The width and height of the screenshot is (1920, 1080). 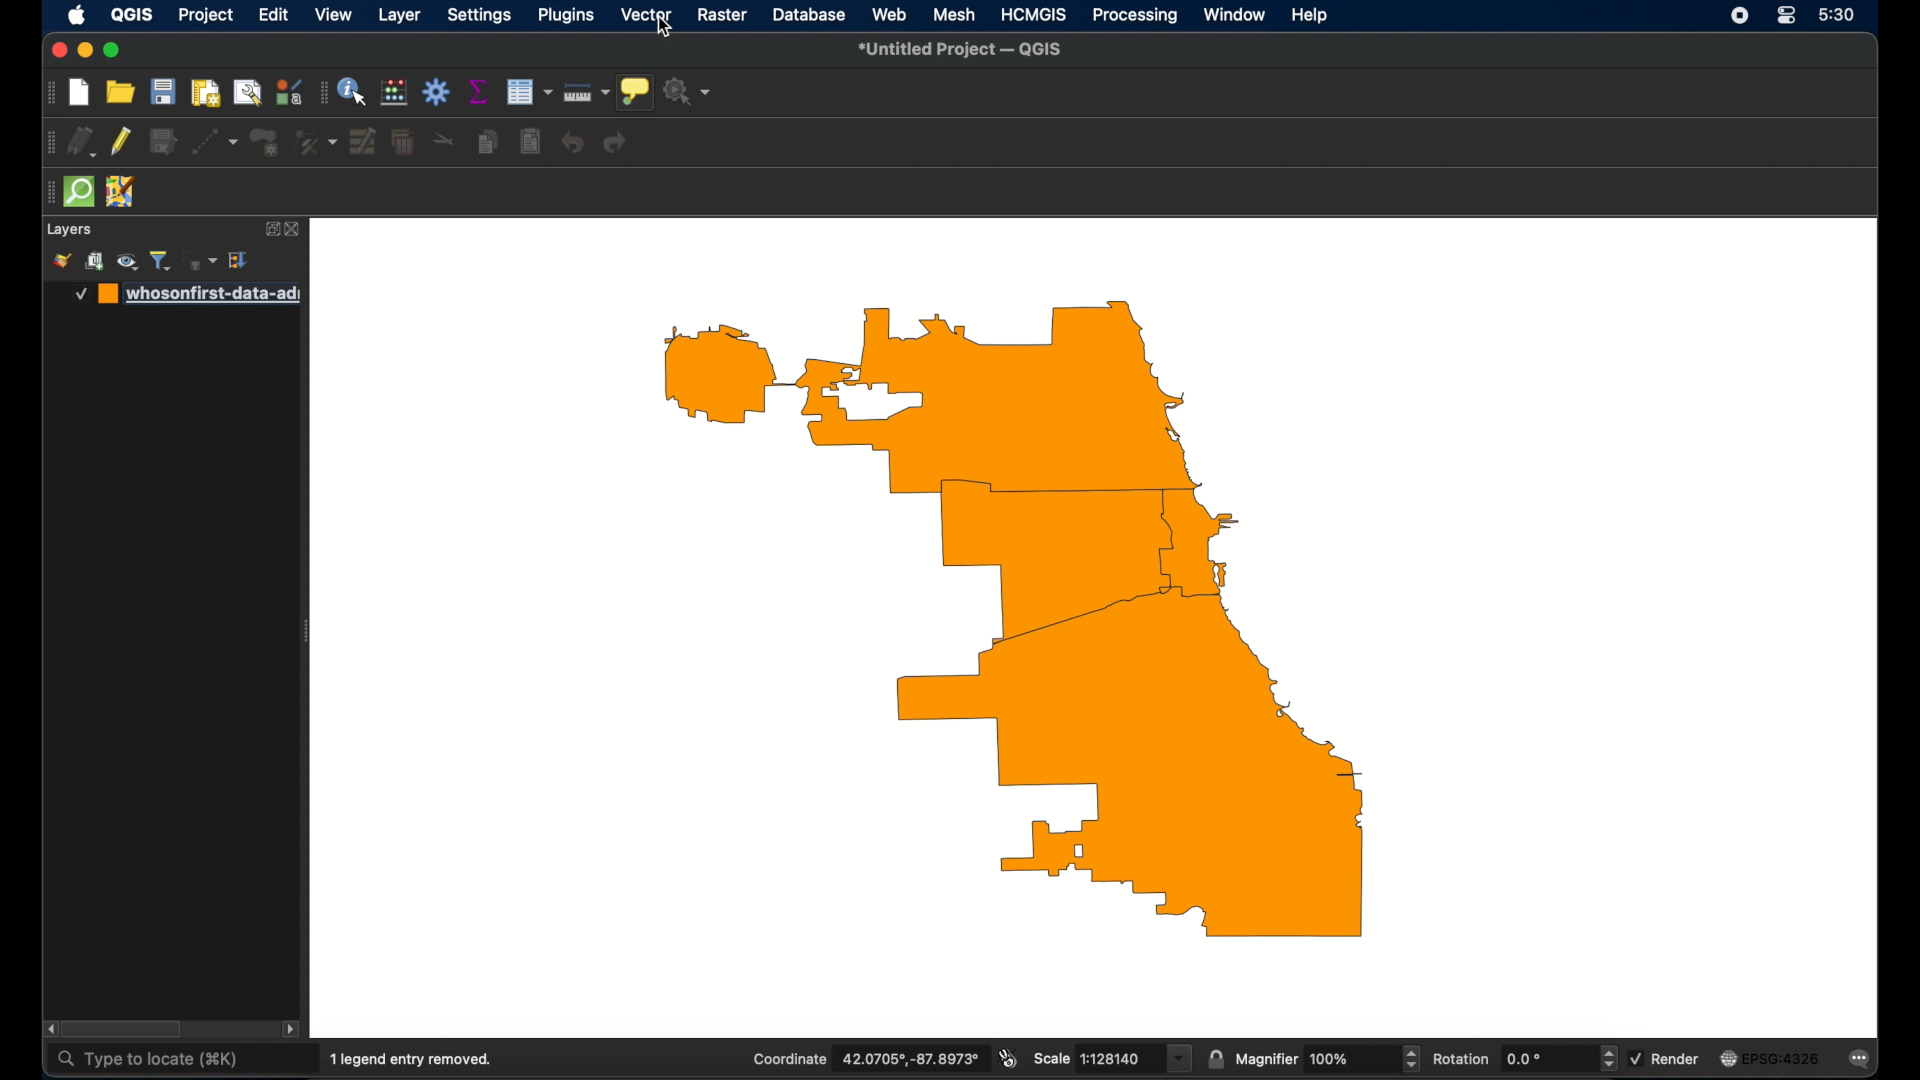 I want to click on delete selected, so click(x=404, y=140).